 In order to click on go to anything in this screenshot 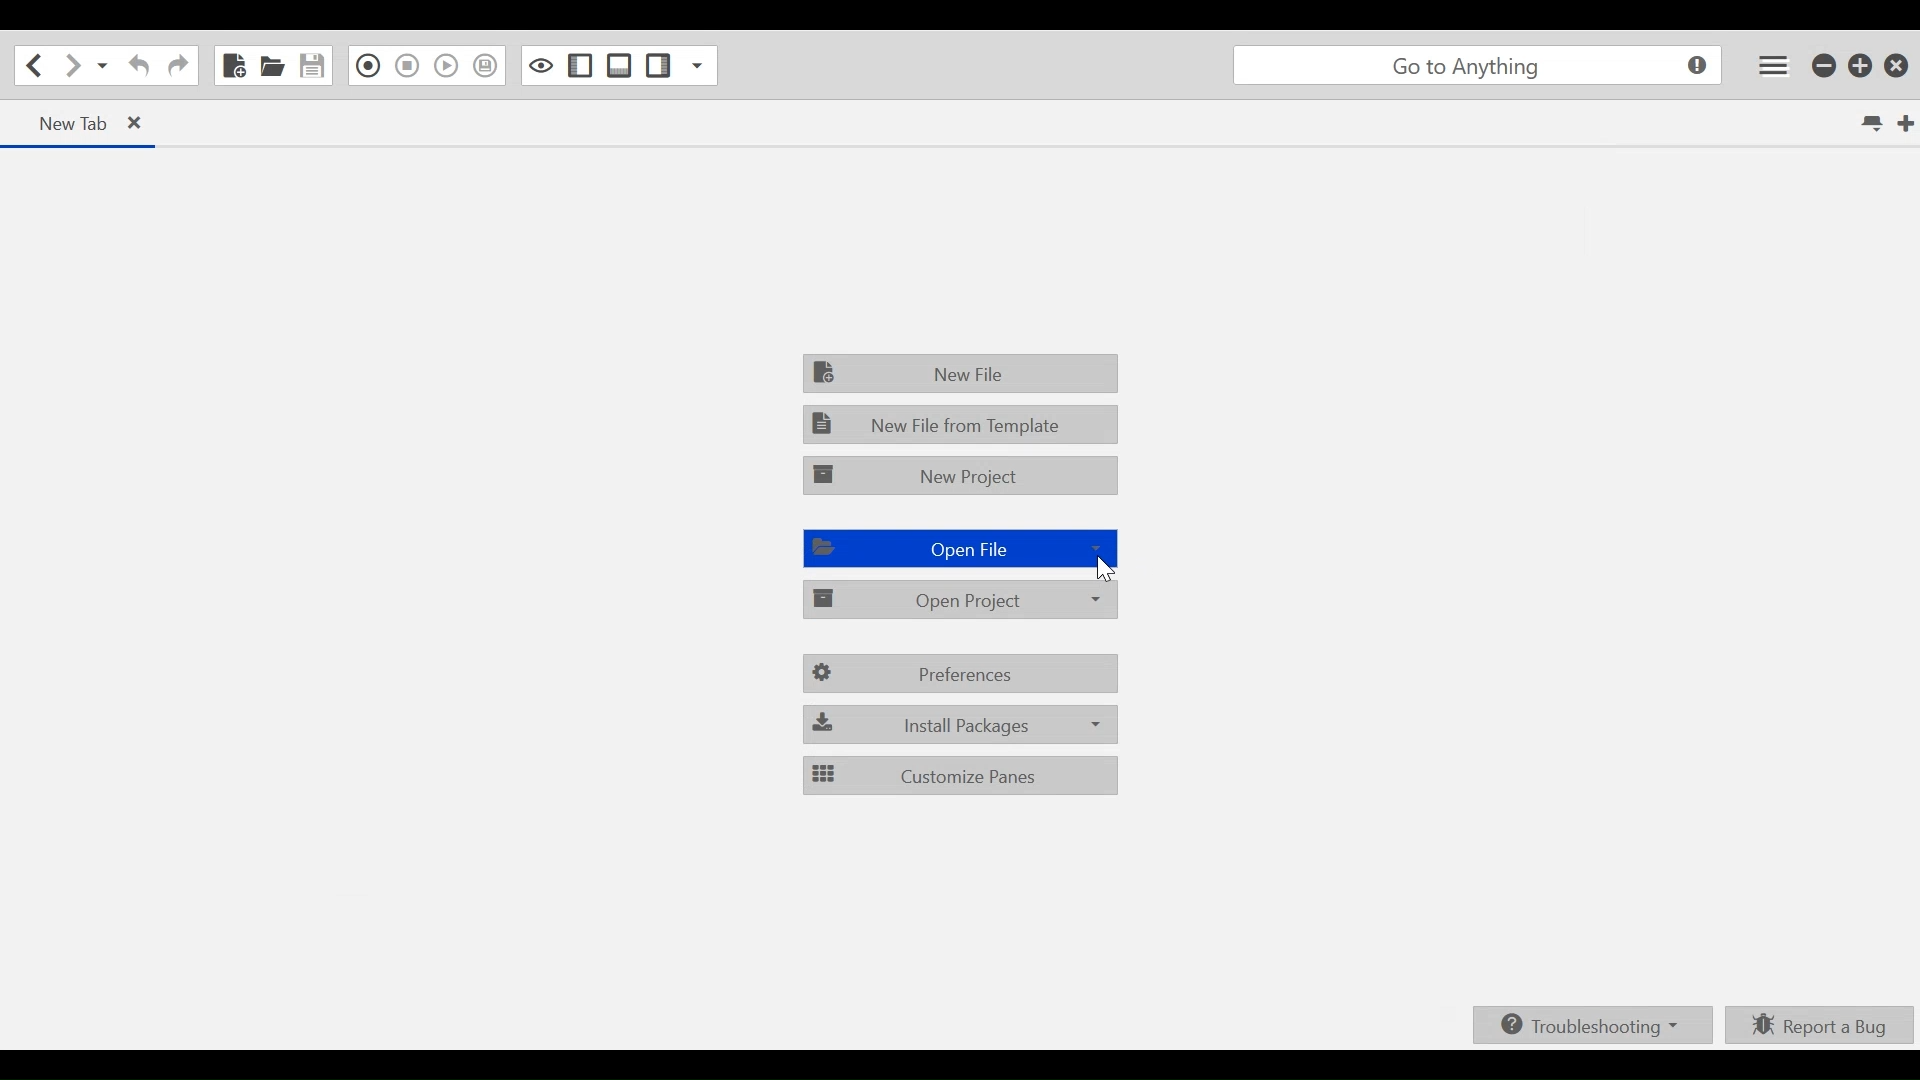, I will do `click(1482, 67)`.